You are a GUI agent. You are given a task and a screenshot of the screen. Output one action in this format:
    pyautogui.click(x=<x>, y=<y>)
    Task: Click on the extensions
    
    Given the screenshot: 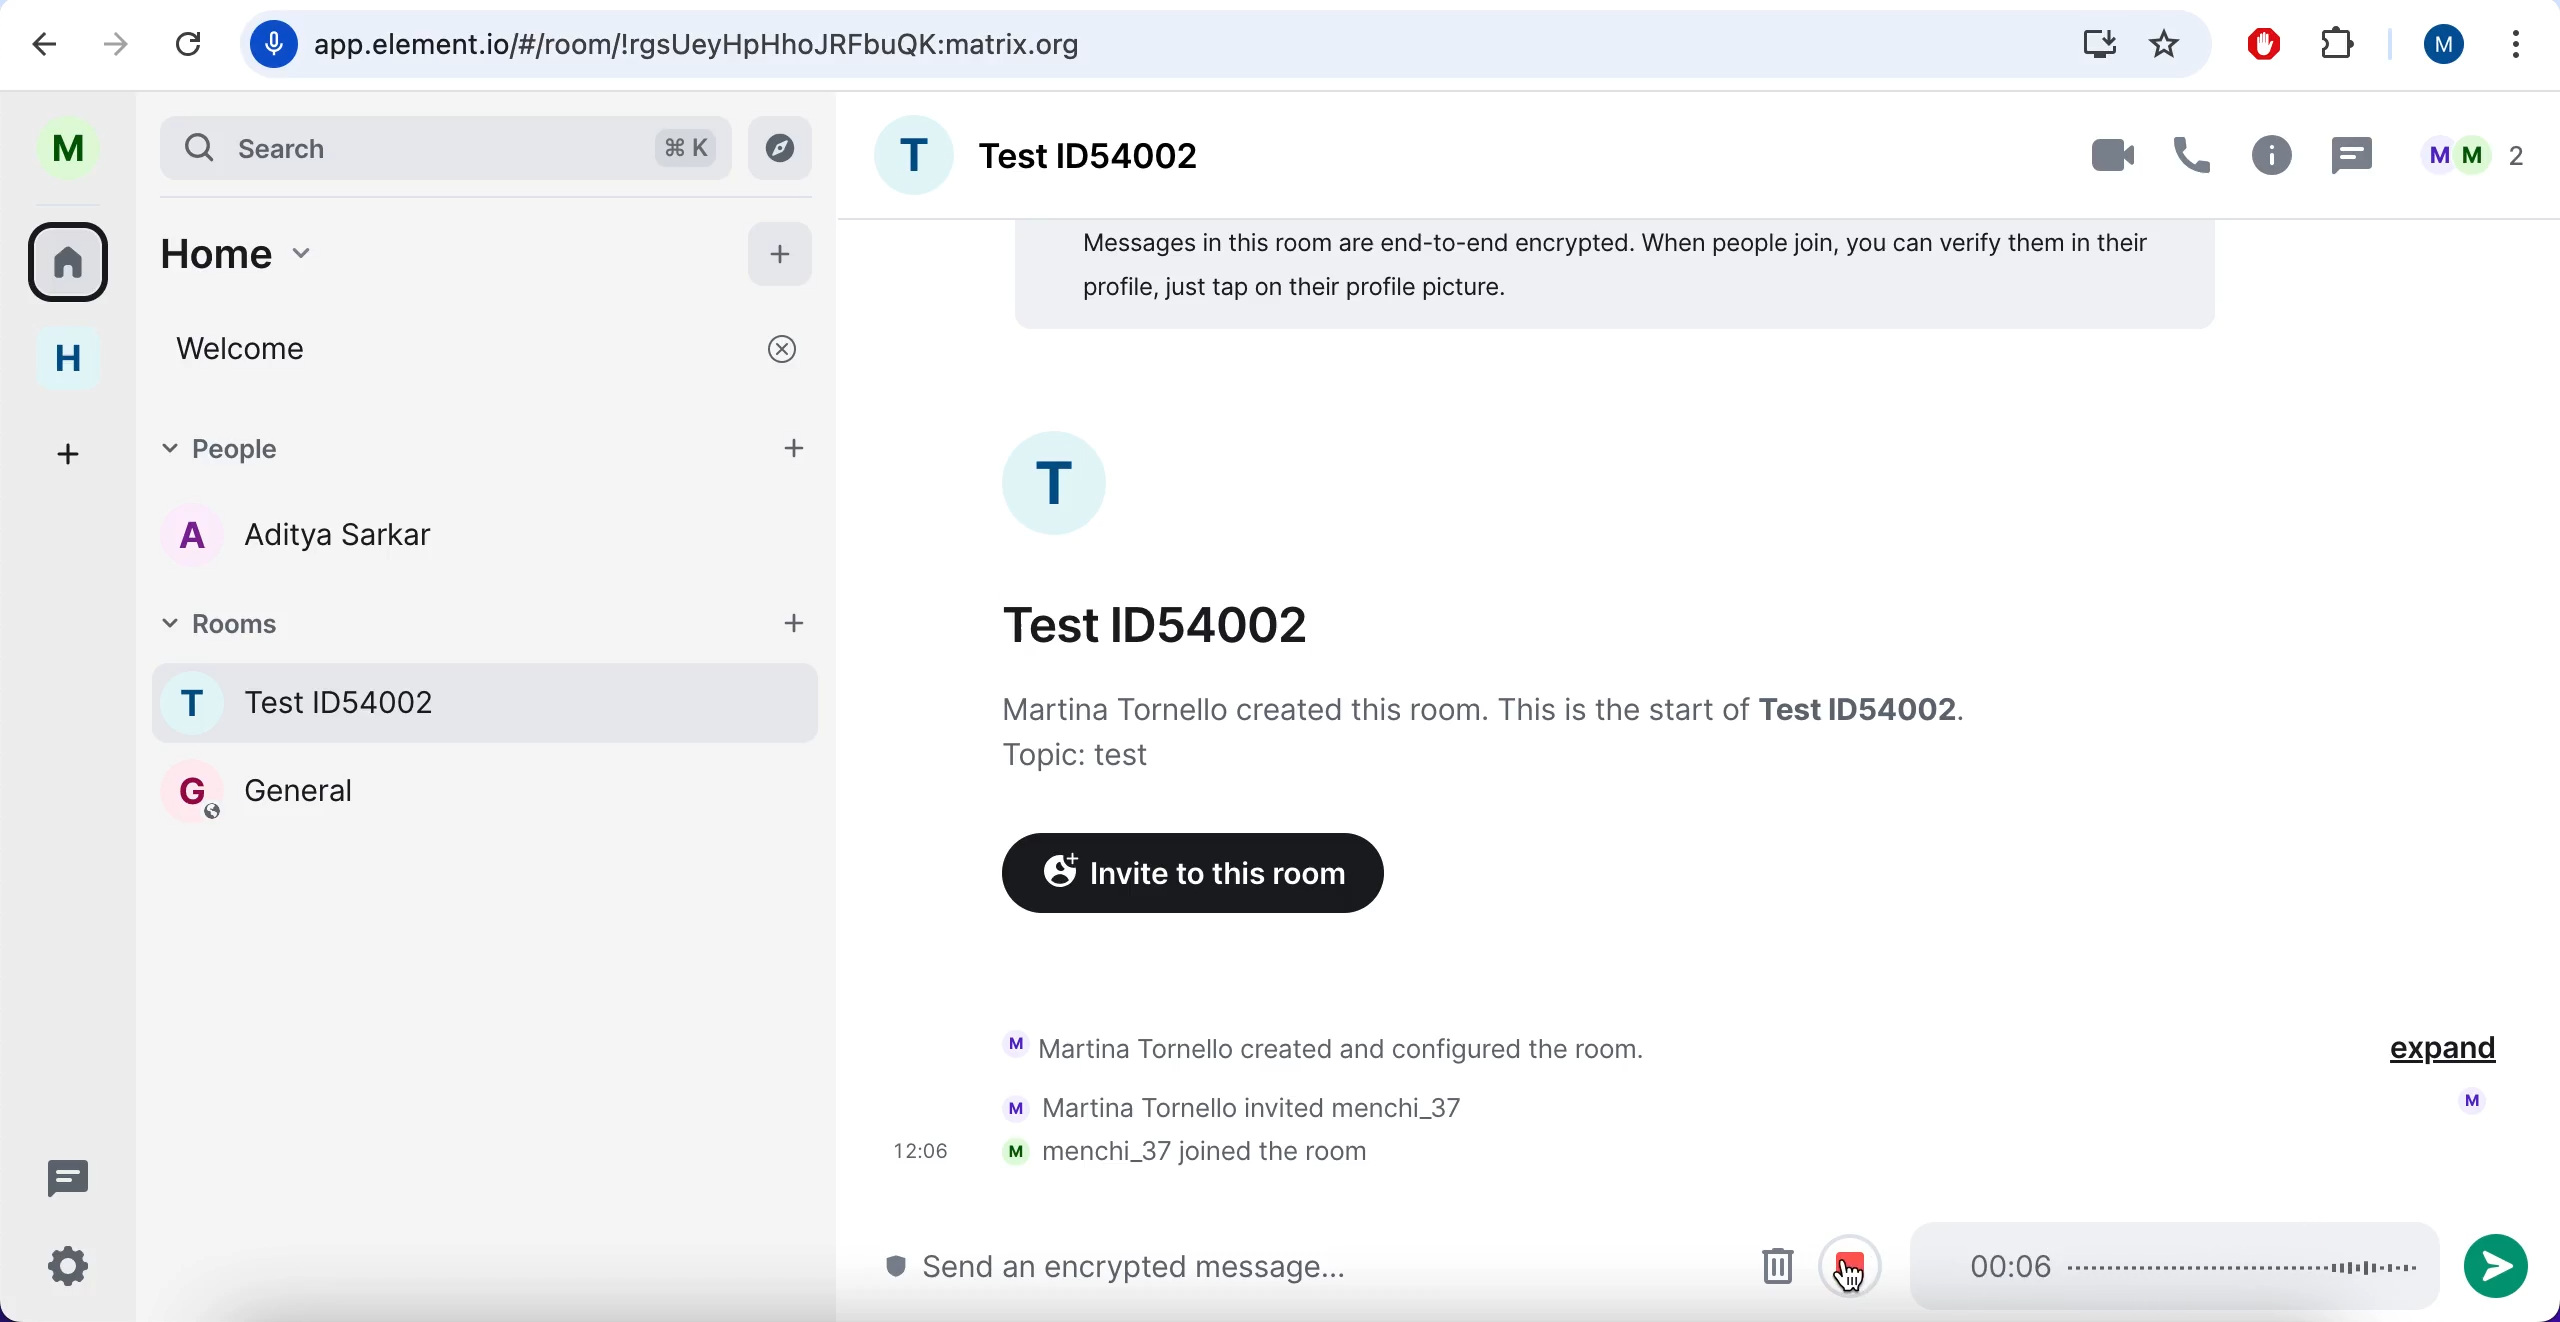 What is the action you would take?
    pyautogui.click(x=2338, y=42)
    